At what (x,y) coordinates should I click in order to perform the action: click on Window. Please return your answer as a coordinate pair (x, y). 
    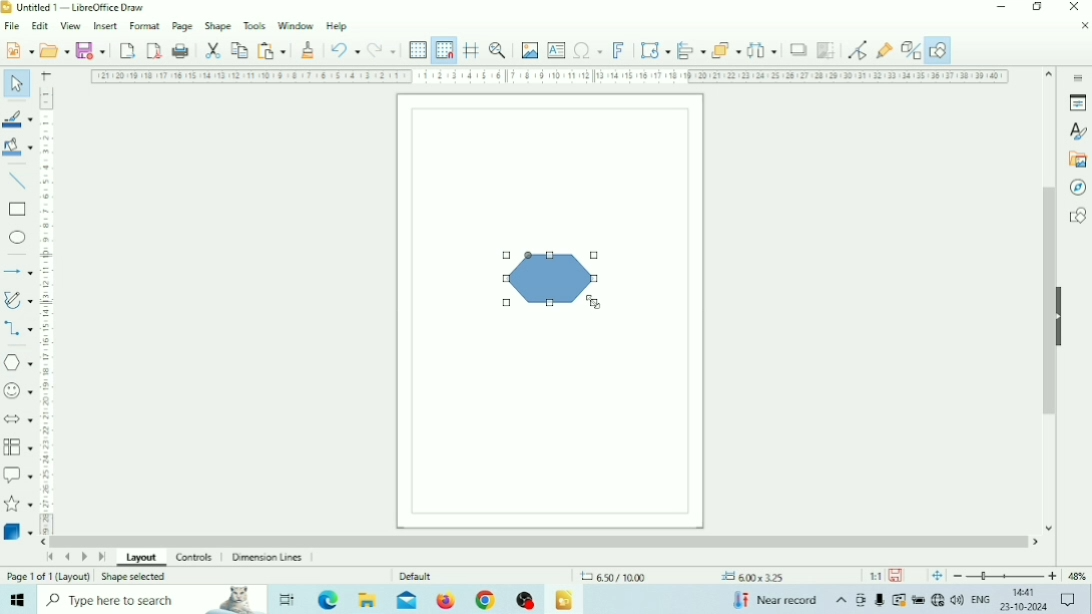
    Looking at the image, I should click on (296, 25).